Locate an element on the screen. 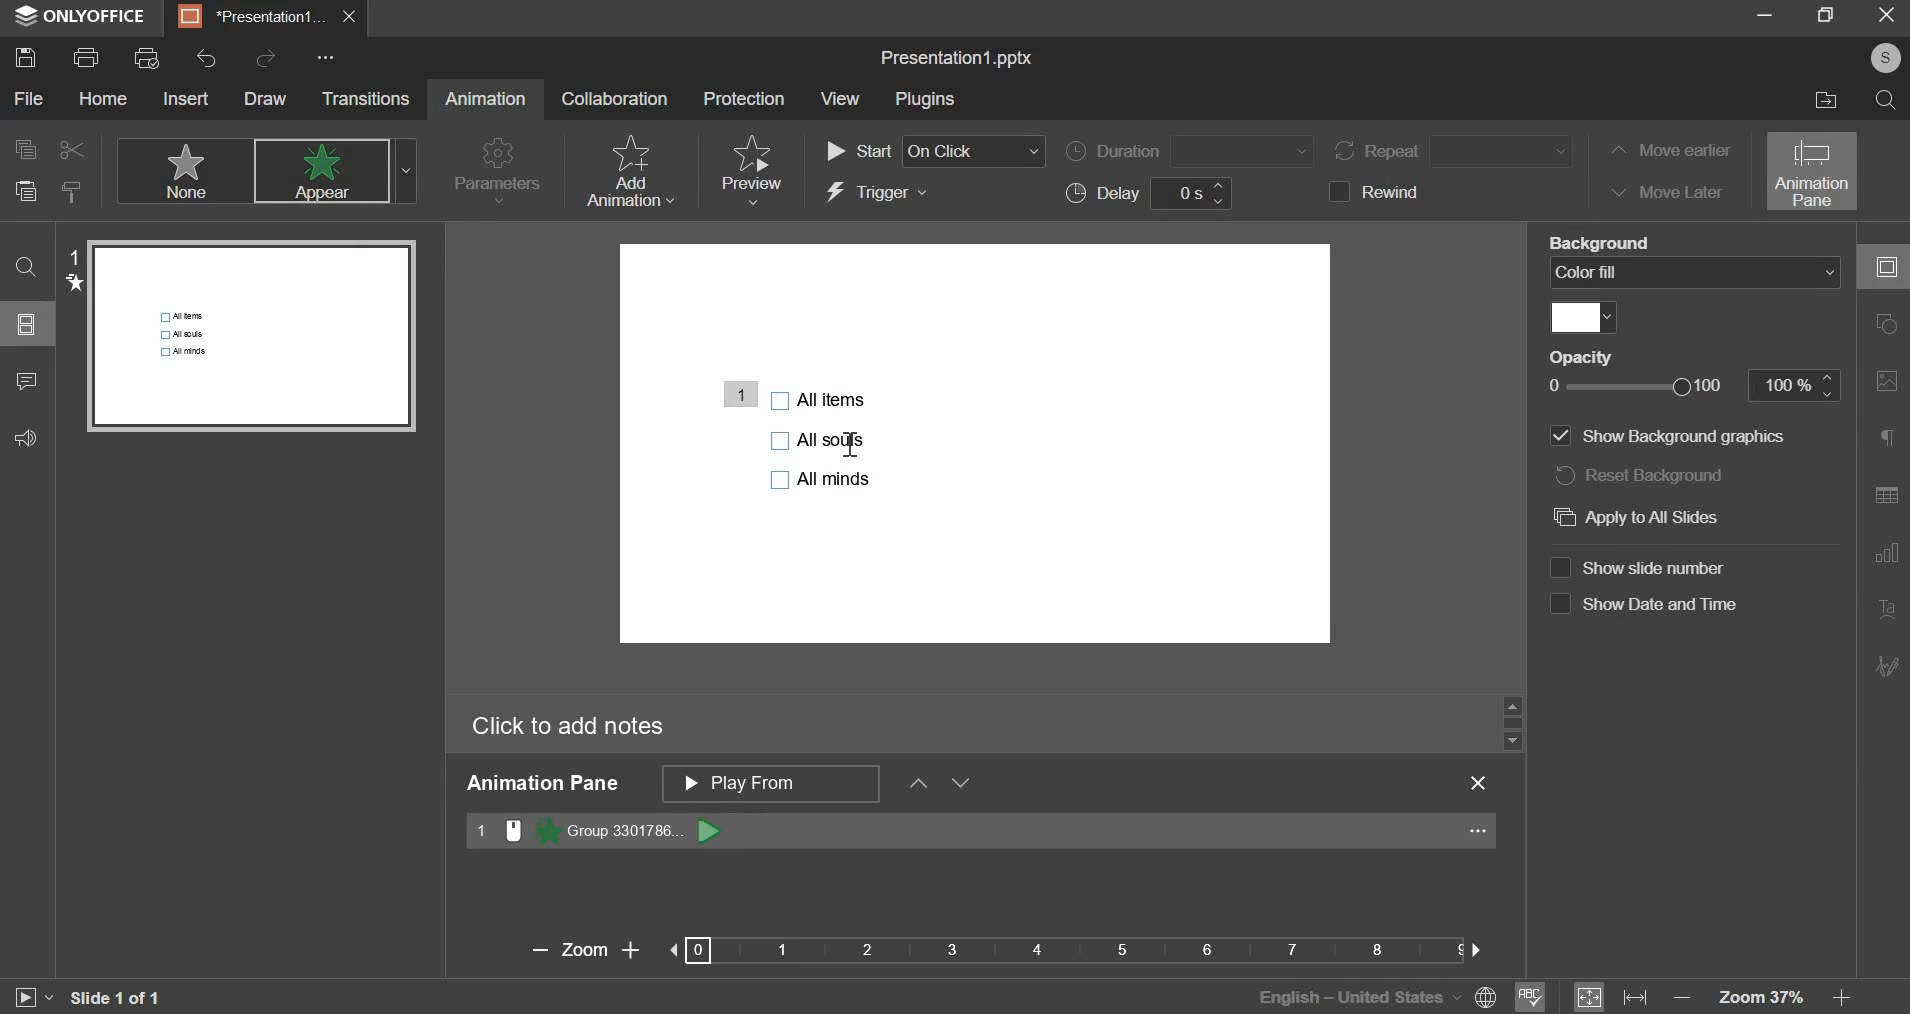 This screenshot has height=1014, width=1910. undo is located at coordinates (206, 59).